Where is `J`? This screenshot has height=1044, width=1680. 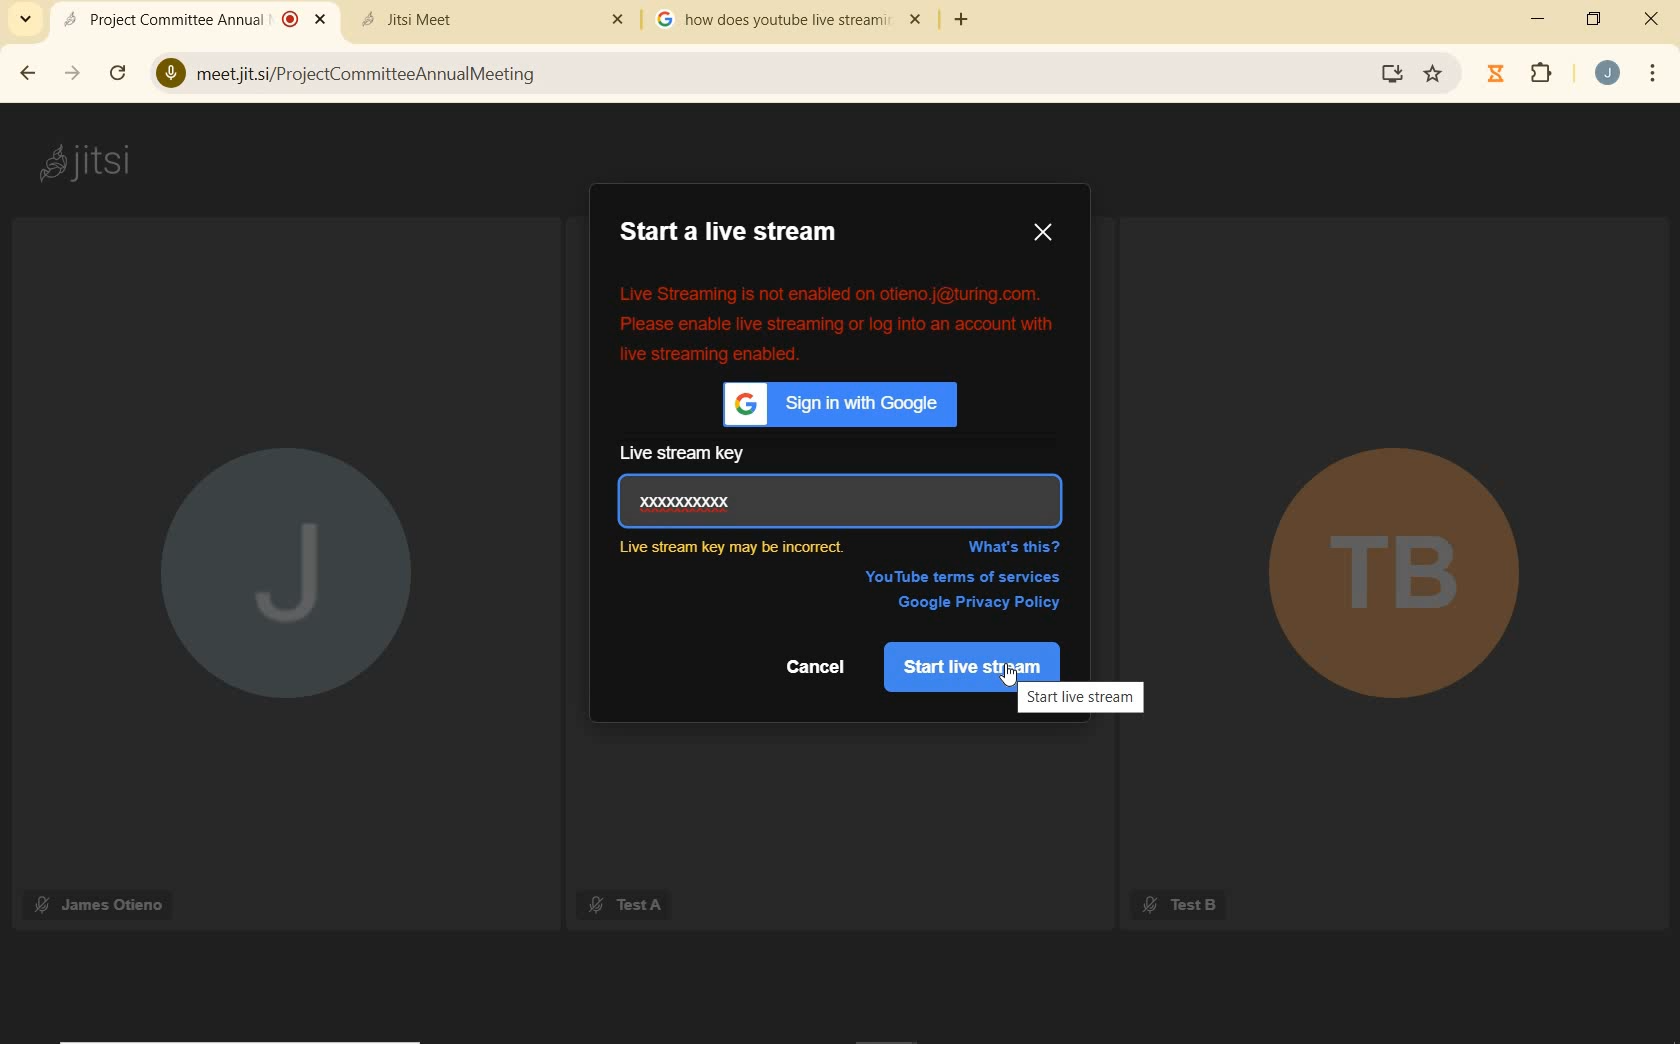 J is located at coordinates (296, 576).